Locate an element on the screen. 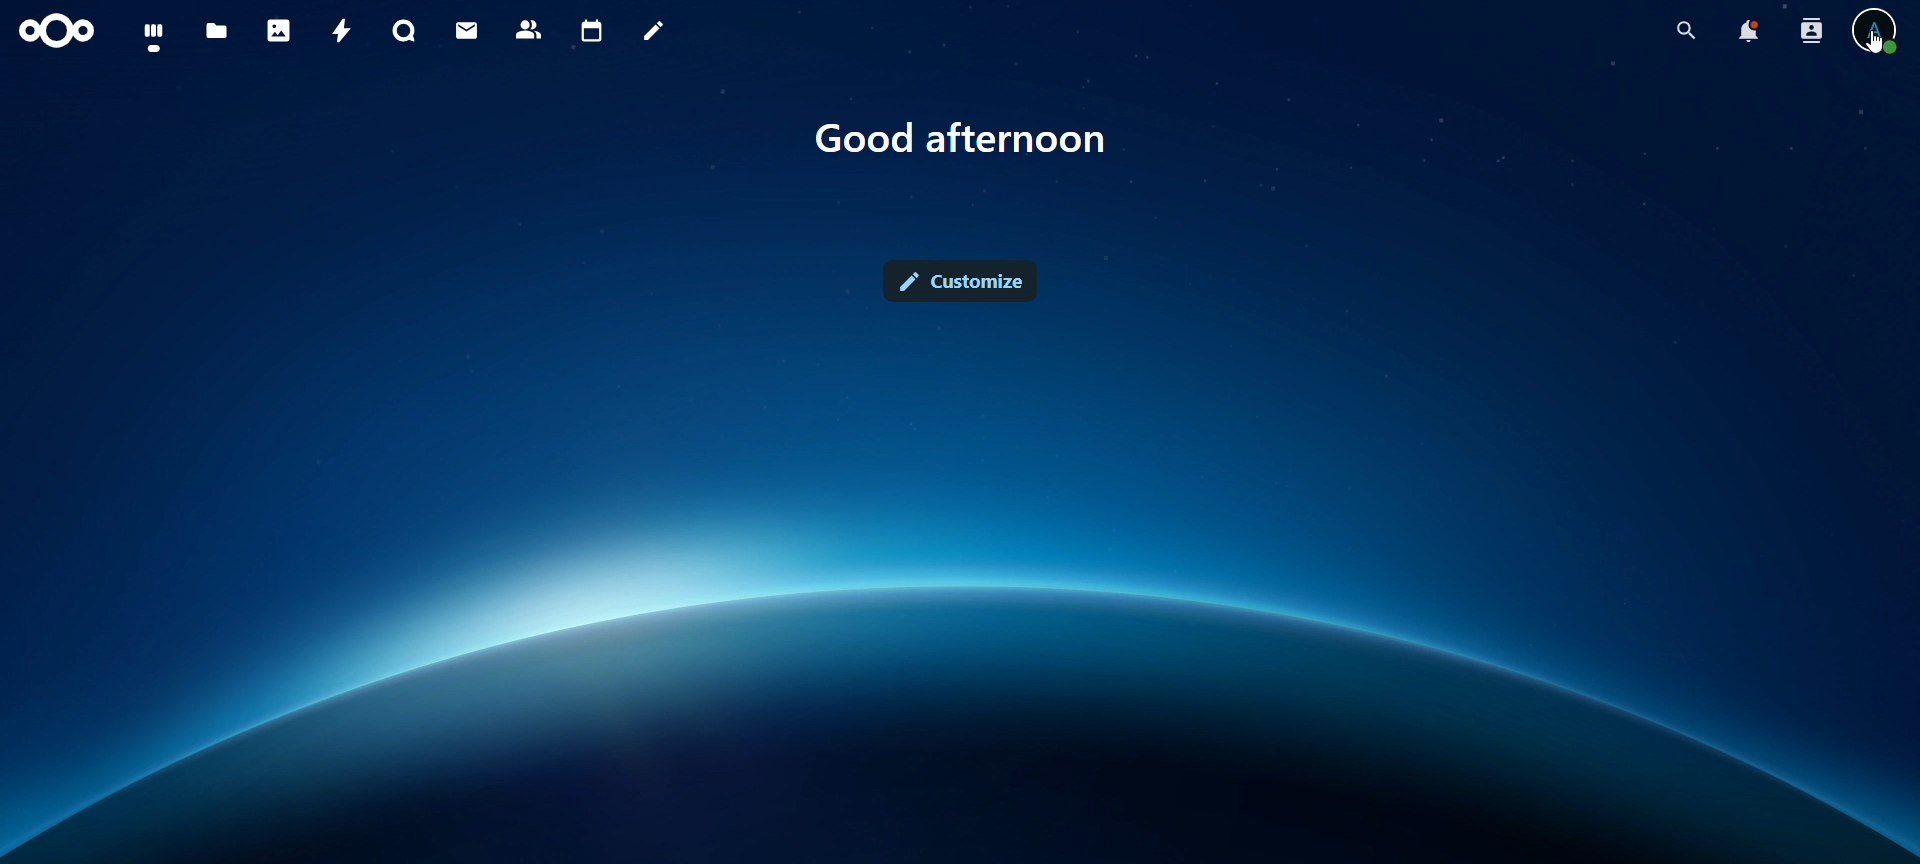 The image size is (1920, 864). view profile is located at coordinates (1874, 35).